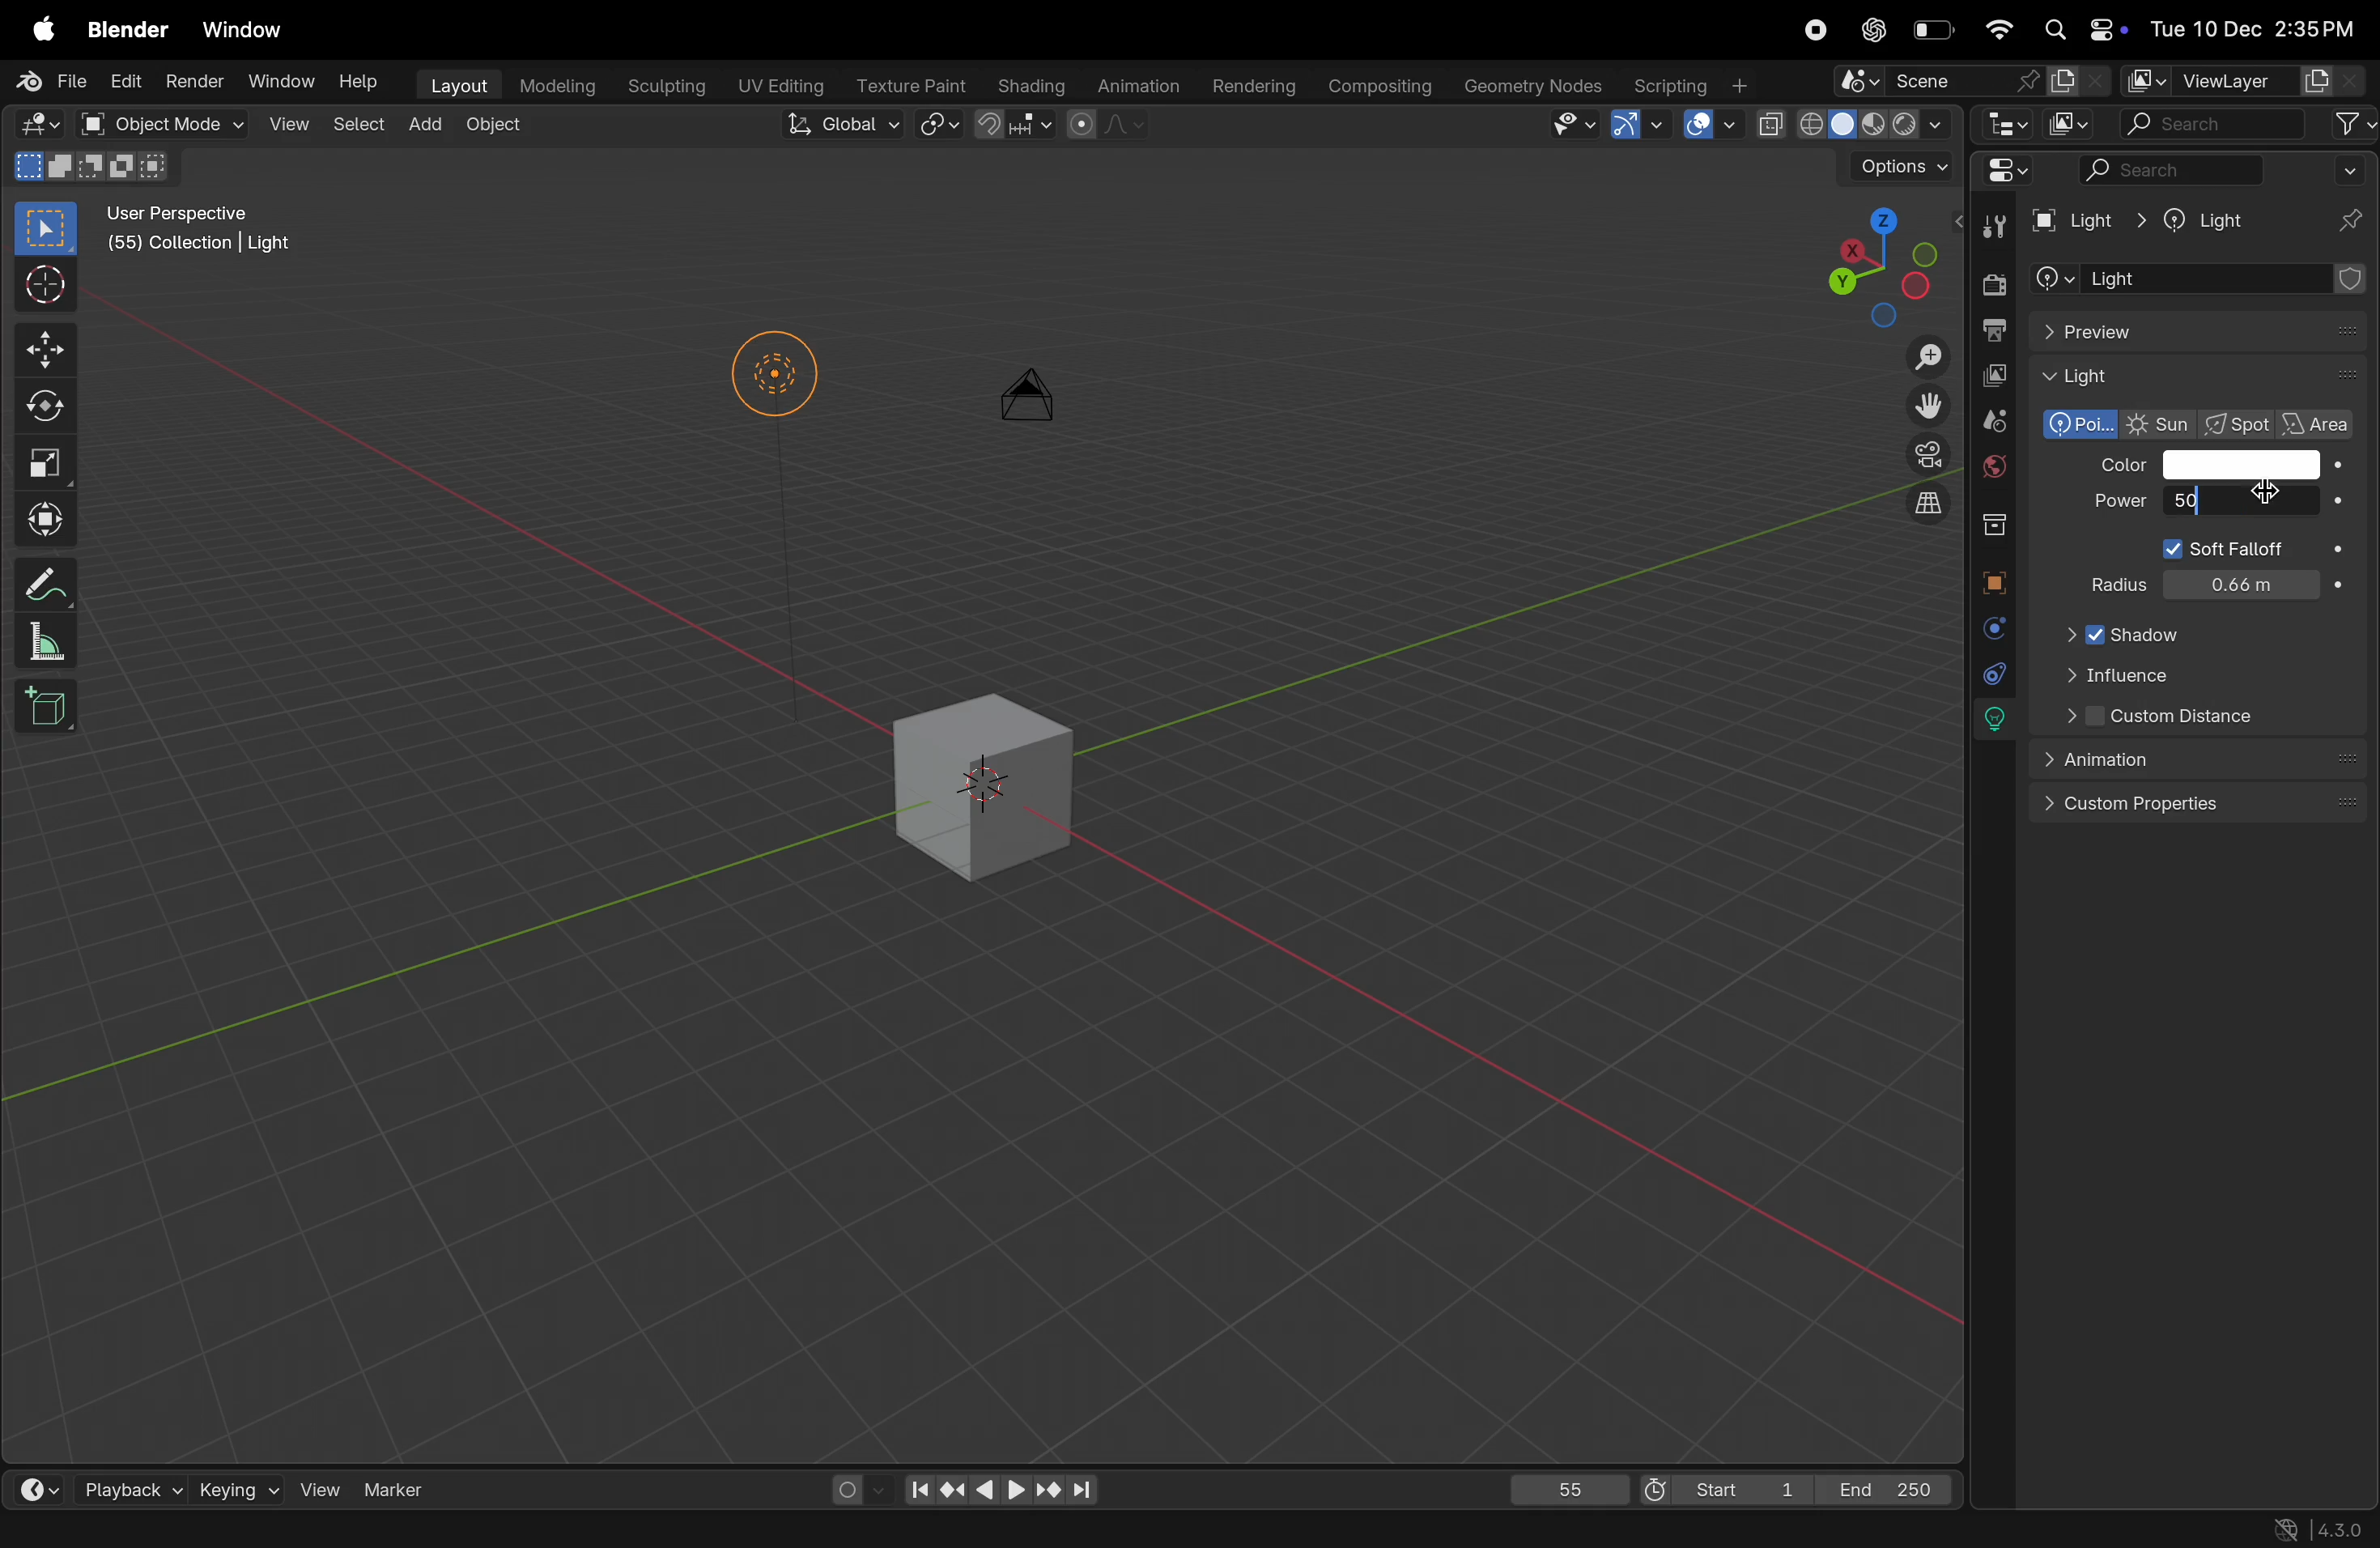  Describe the element at coordinates (1998, 579) in the screenshot. I see `object` at that location.